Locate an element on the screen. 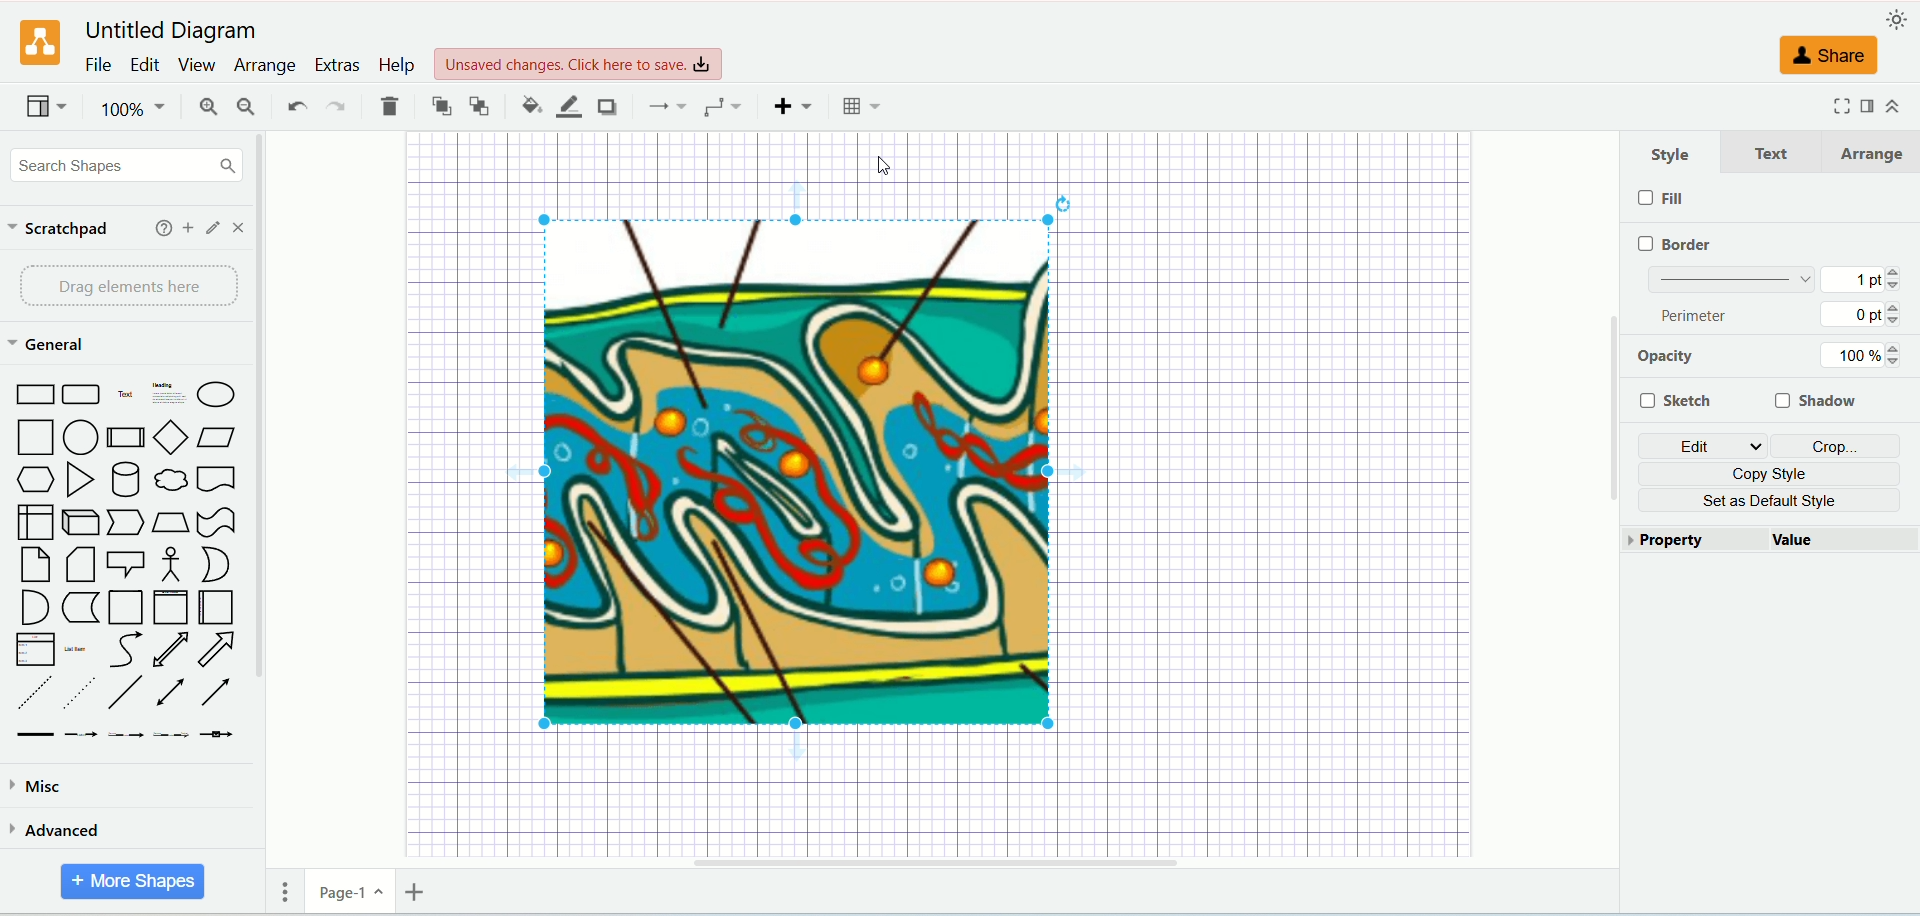 The width and height of the screenshot is (1920, 916). Document  is located at coordinates (218, 482).